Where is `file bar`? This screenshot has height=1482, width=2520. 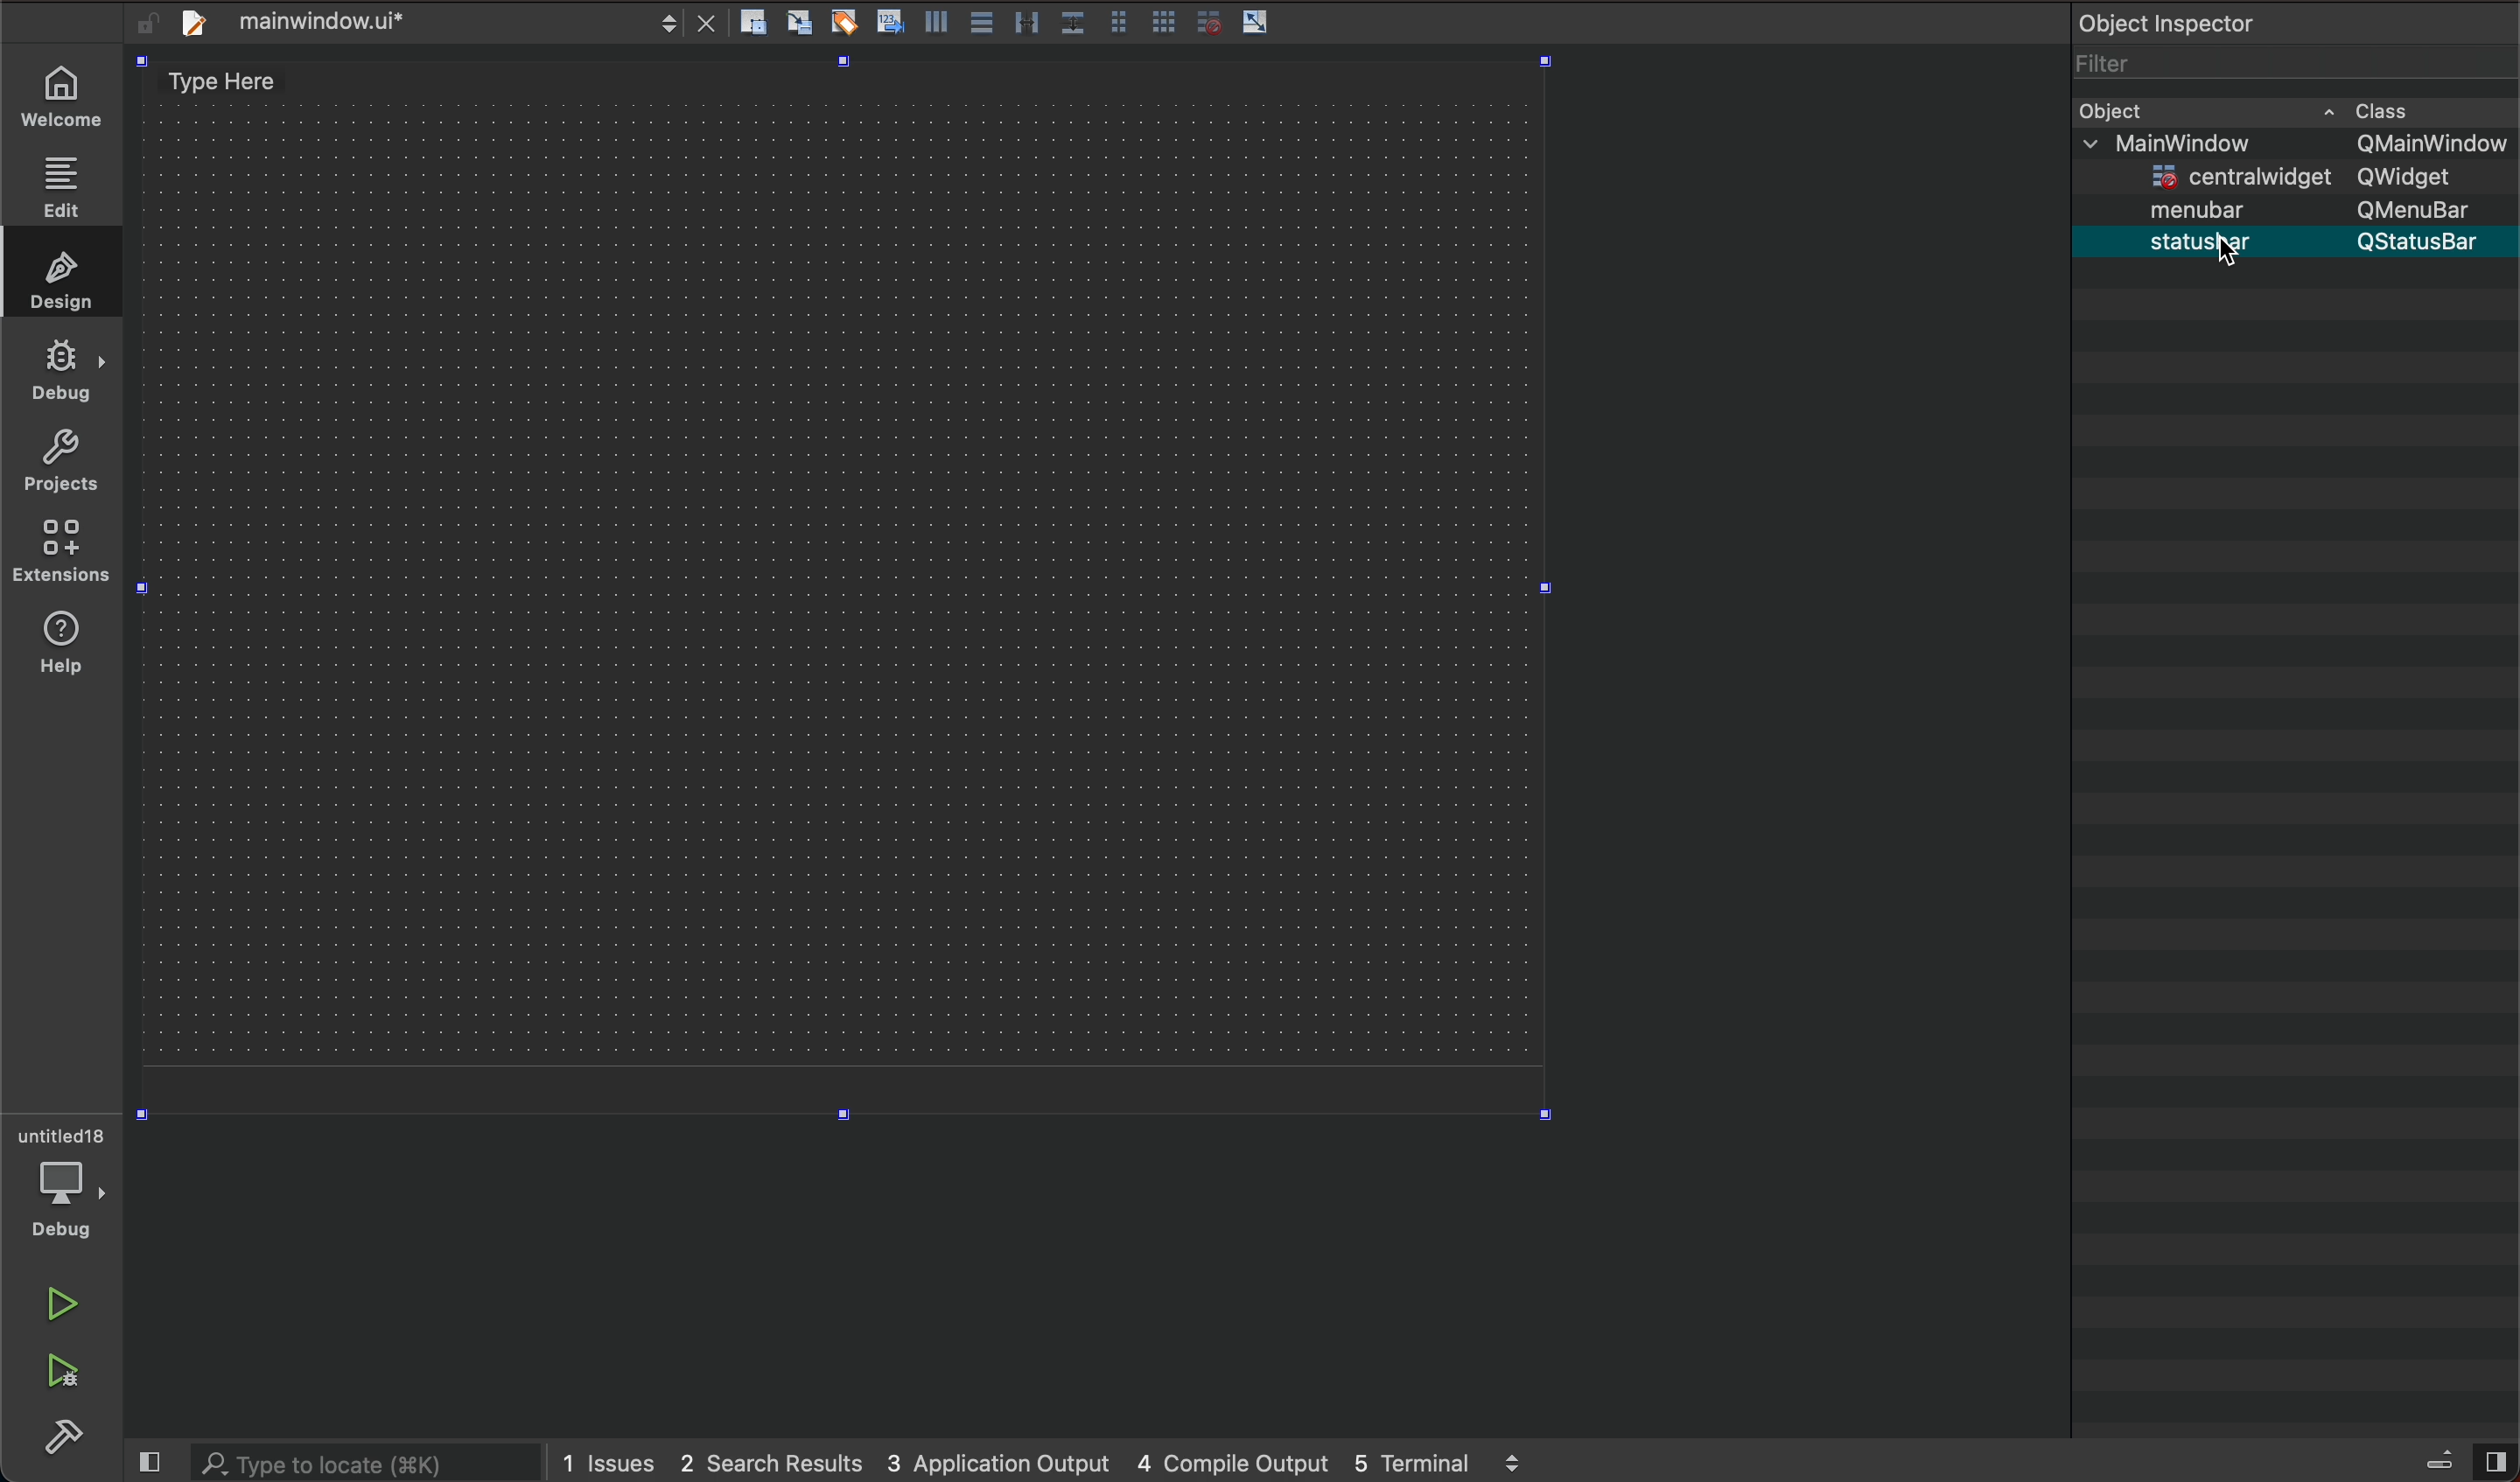
file bar is located at coordinates (341, 24).